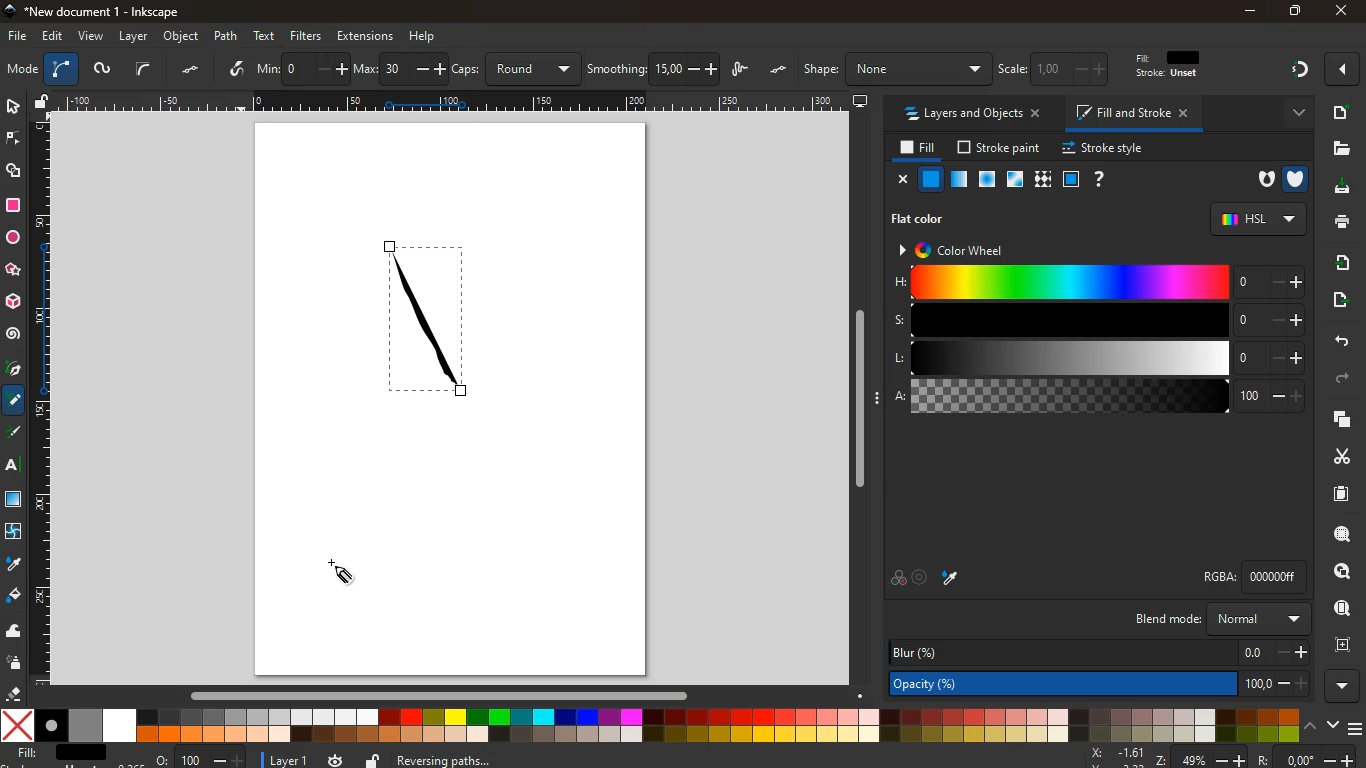 Image resolution: width=1366 pixels, height=768 pixels. What do you see at coordinates (365, 36) in the screenshot?
I see `extensions` at bounding box center [365, 36].